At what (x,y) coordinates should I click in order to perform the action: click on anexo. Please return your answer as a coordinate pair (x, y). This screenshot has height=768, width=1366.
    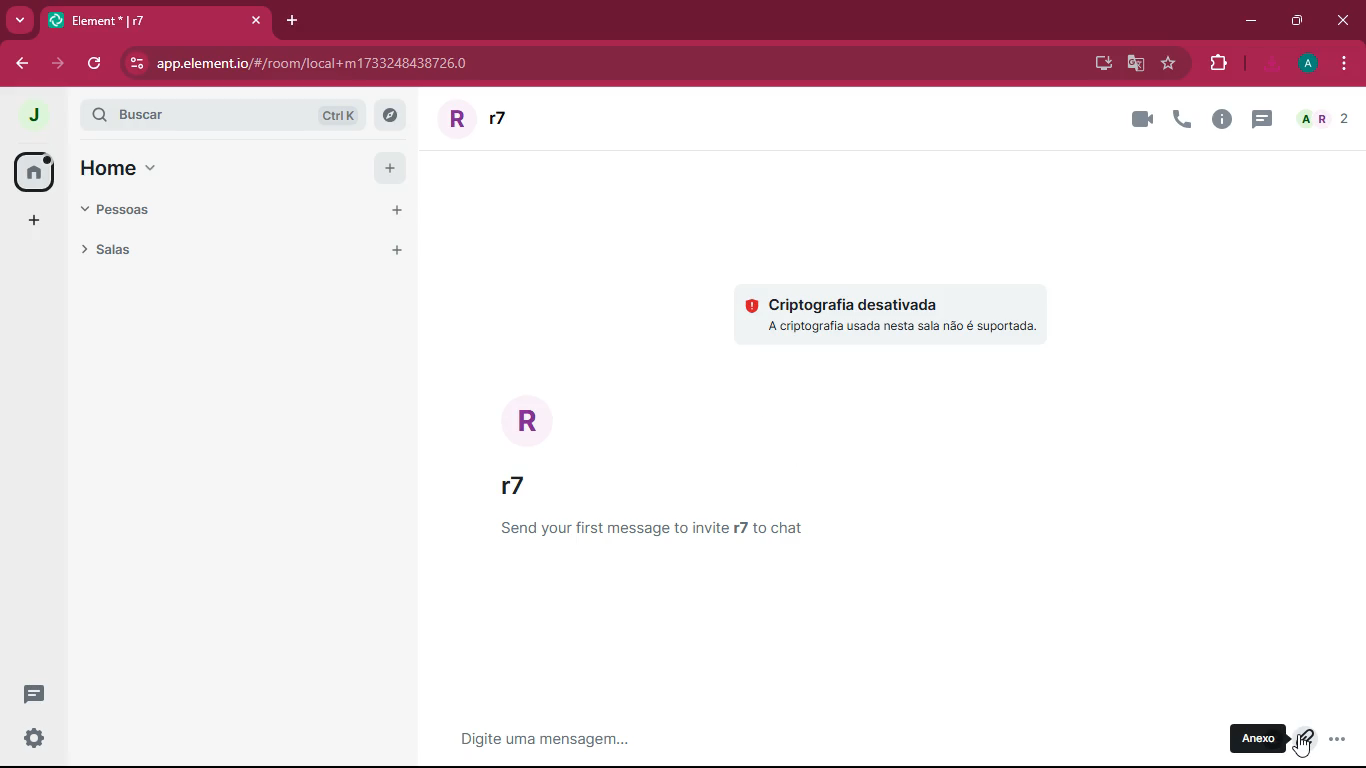
    Looking at the image, I should click on (1260, 740).